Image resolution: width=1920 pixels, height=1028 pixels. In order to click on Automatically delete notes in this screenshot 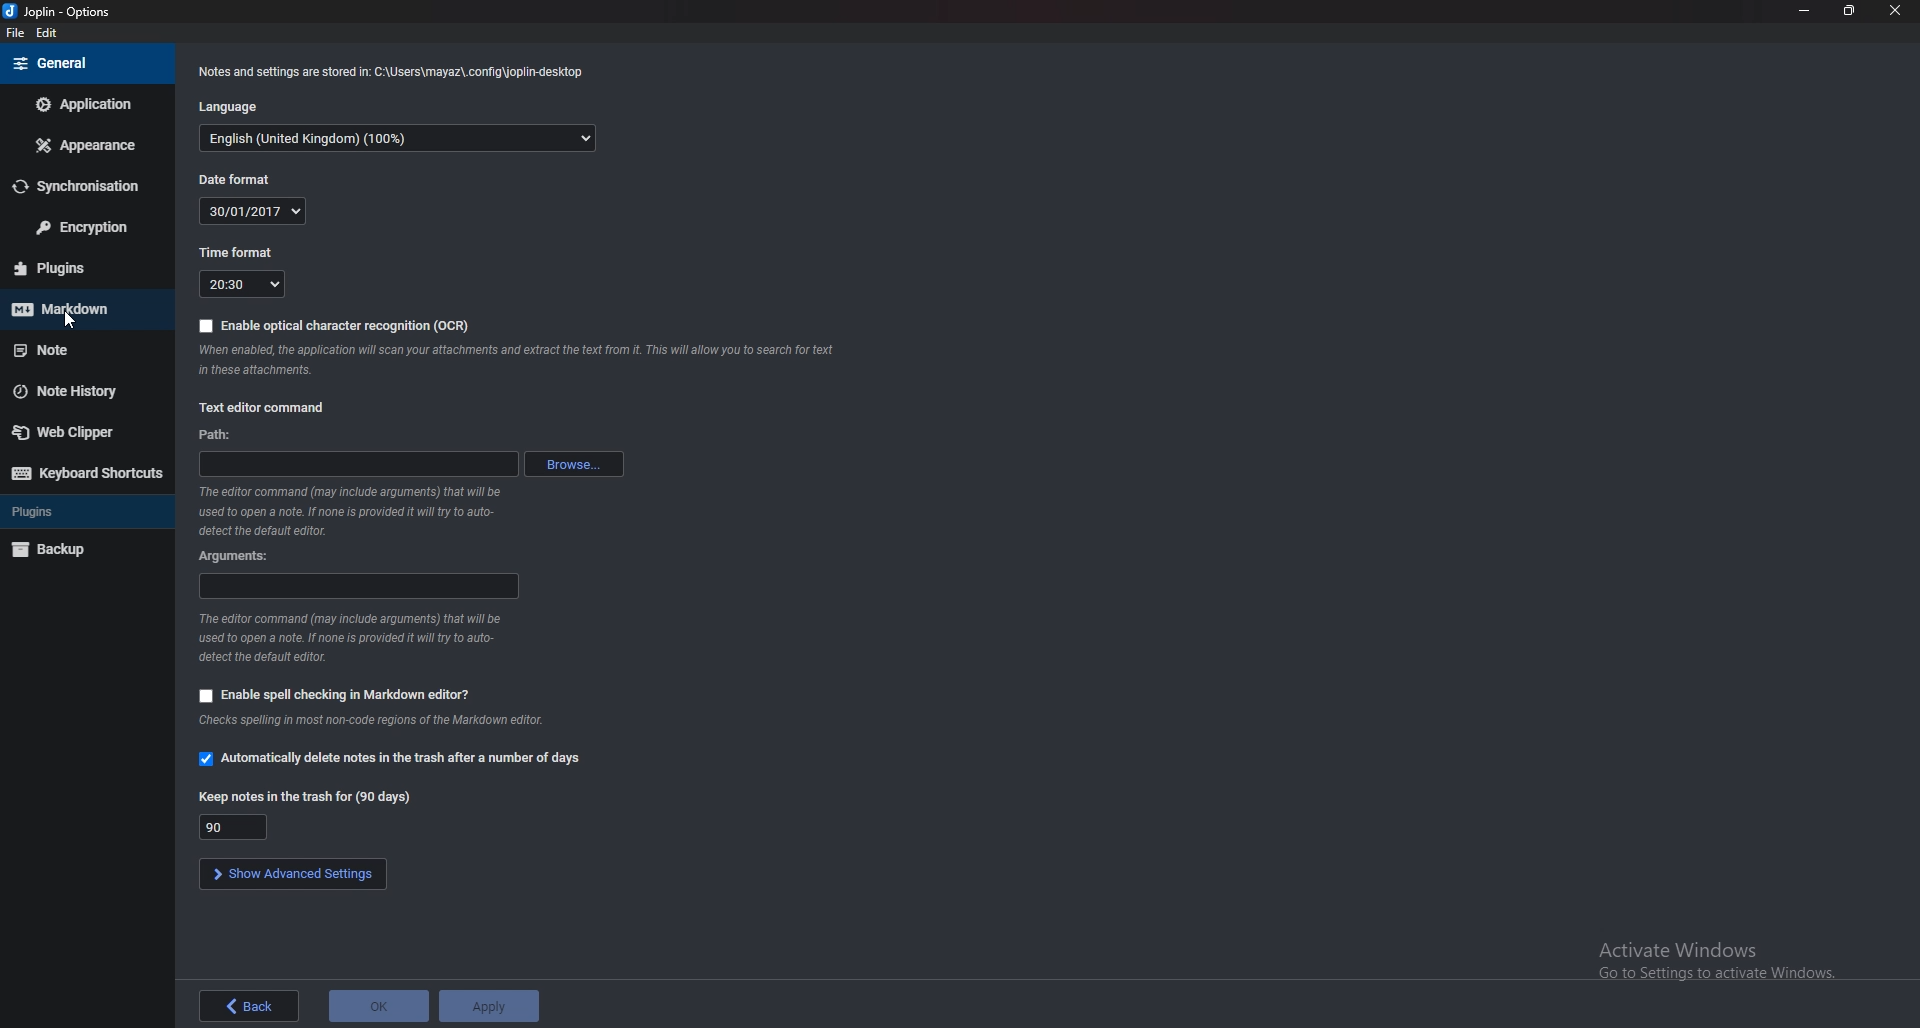, I will do `click(393, 761)`.